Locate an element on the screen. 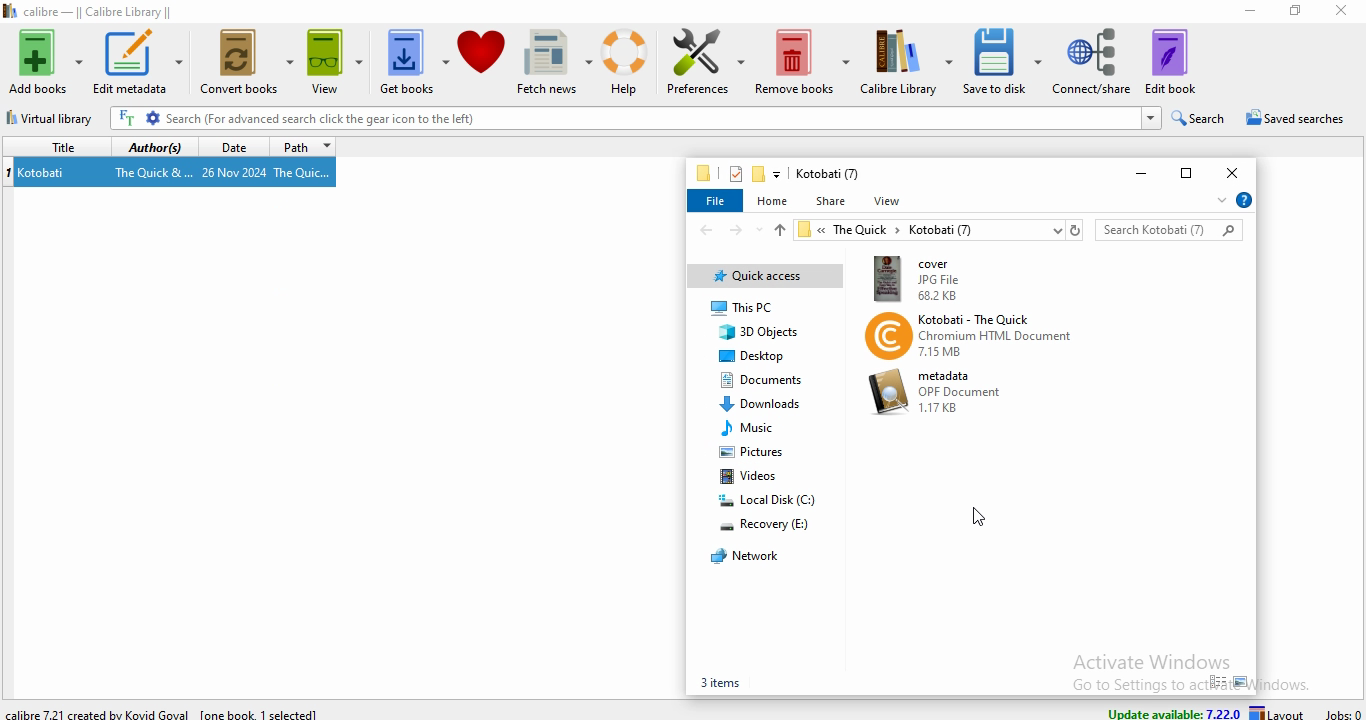 The width and height of the screenshot is (1366, 720). authors is located at coordinates (154, 147).